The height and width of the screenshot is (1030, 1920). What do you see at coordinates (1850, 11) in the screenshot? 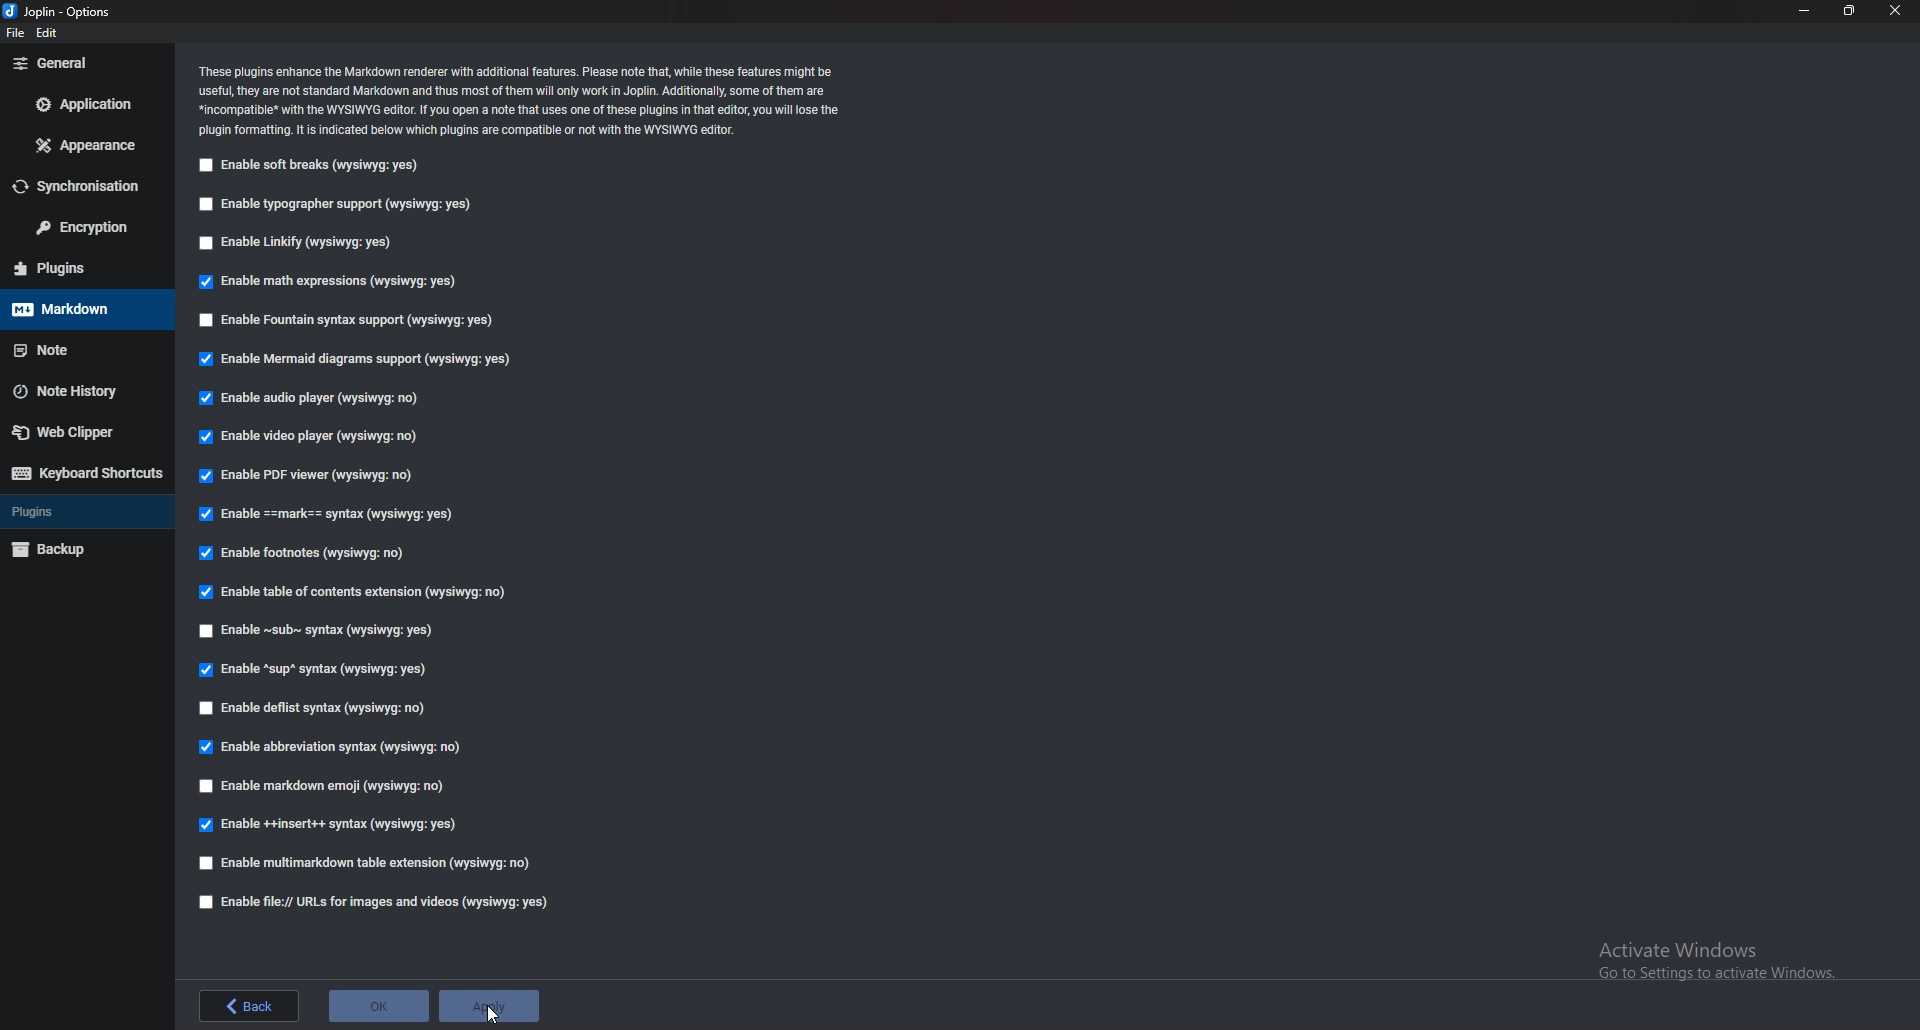
I see `resize` at bounding box center [1850, 11].